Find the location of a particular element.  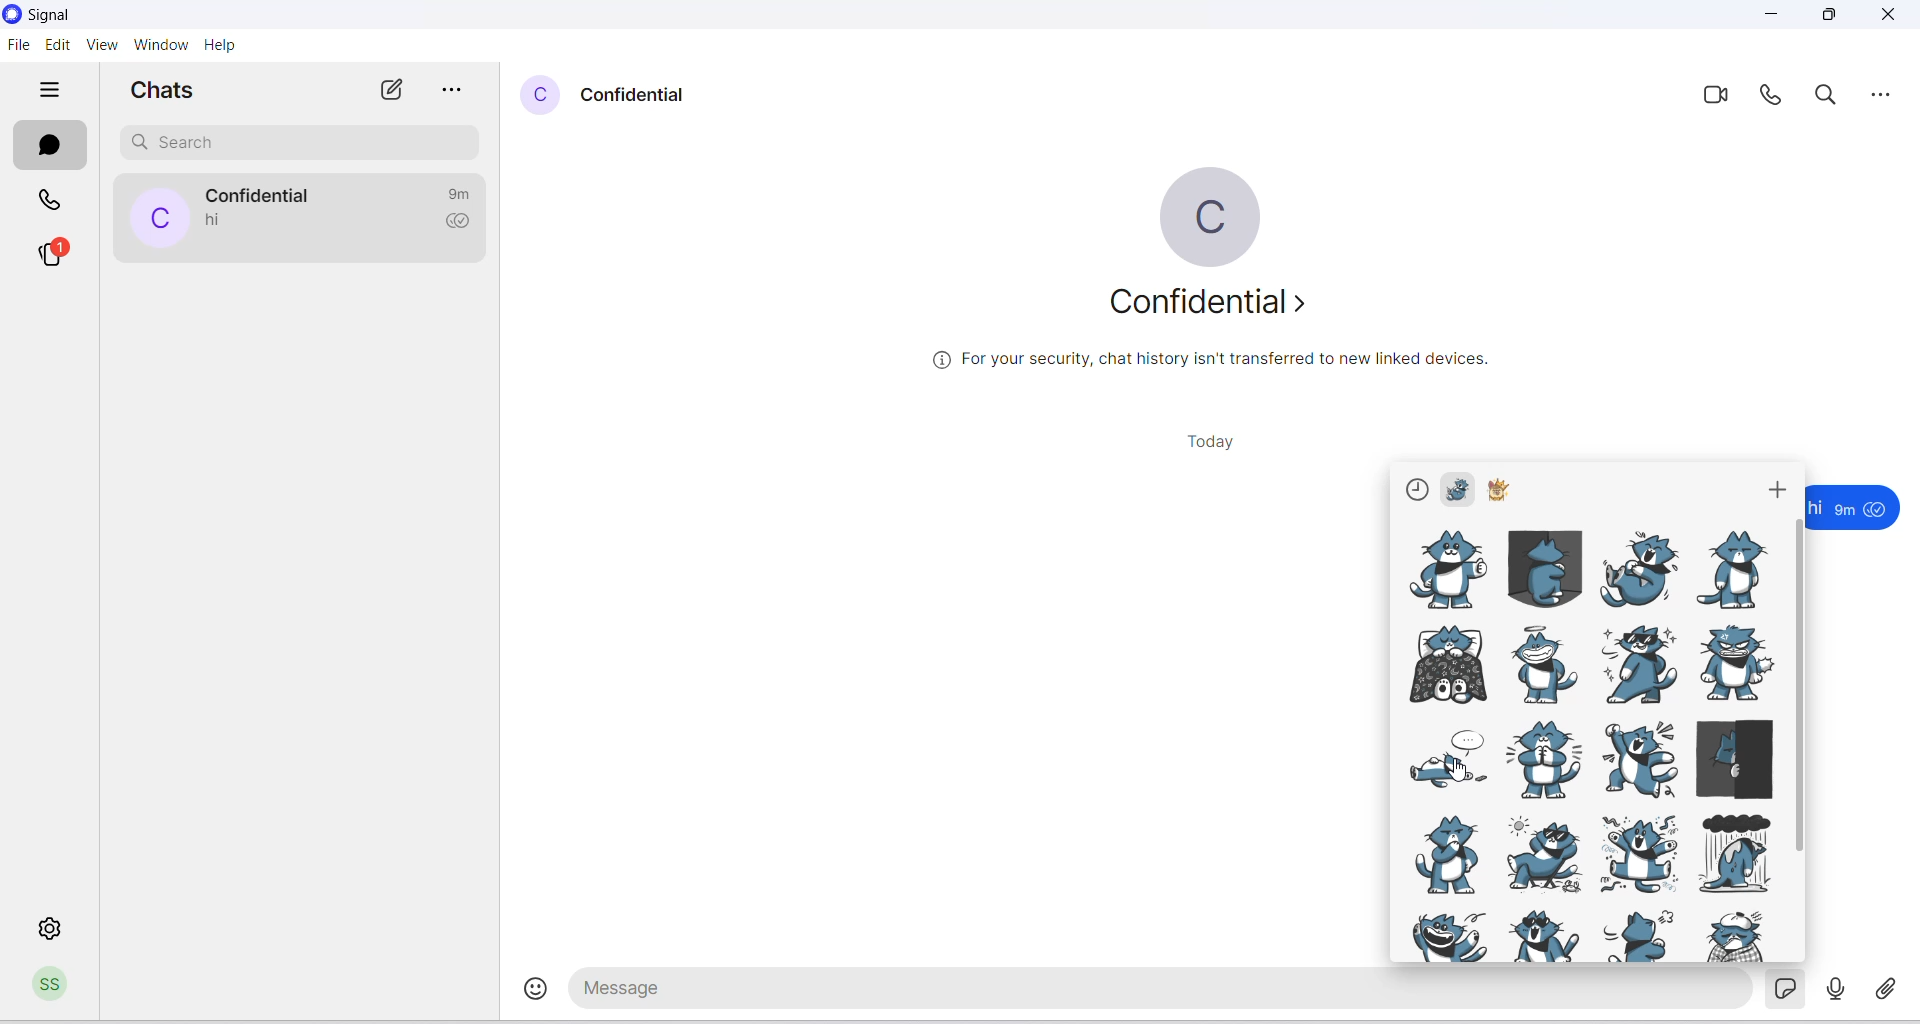

profile picture is located at coordinates (1207, 217).